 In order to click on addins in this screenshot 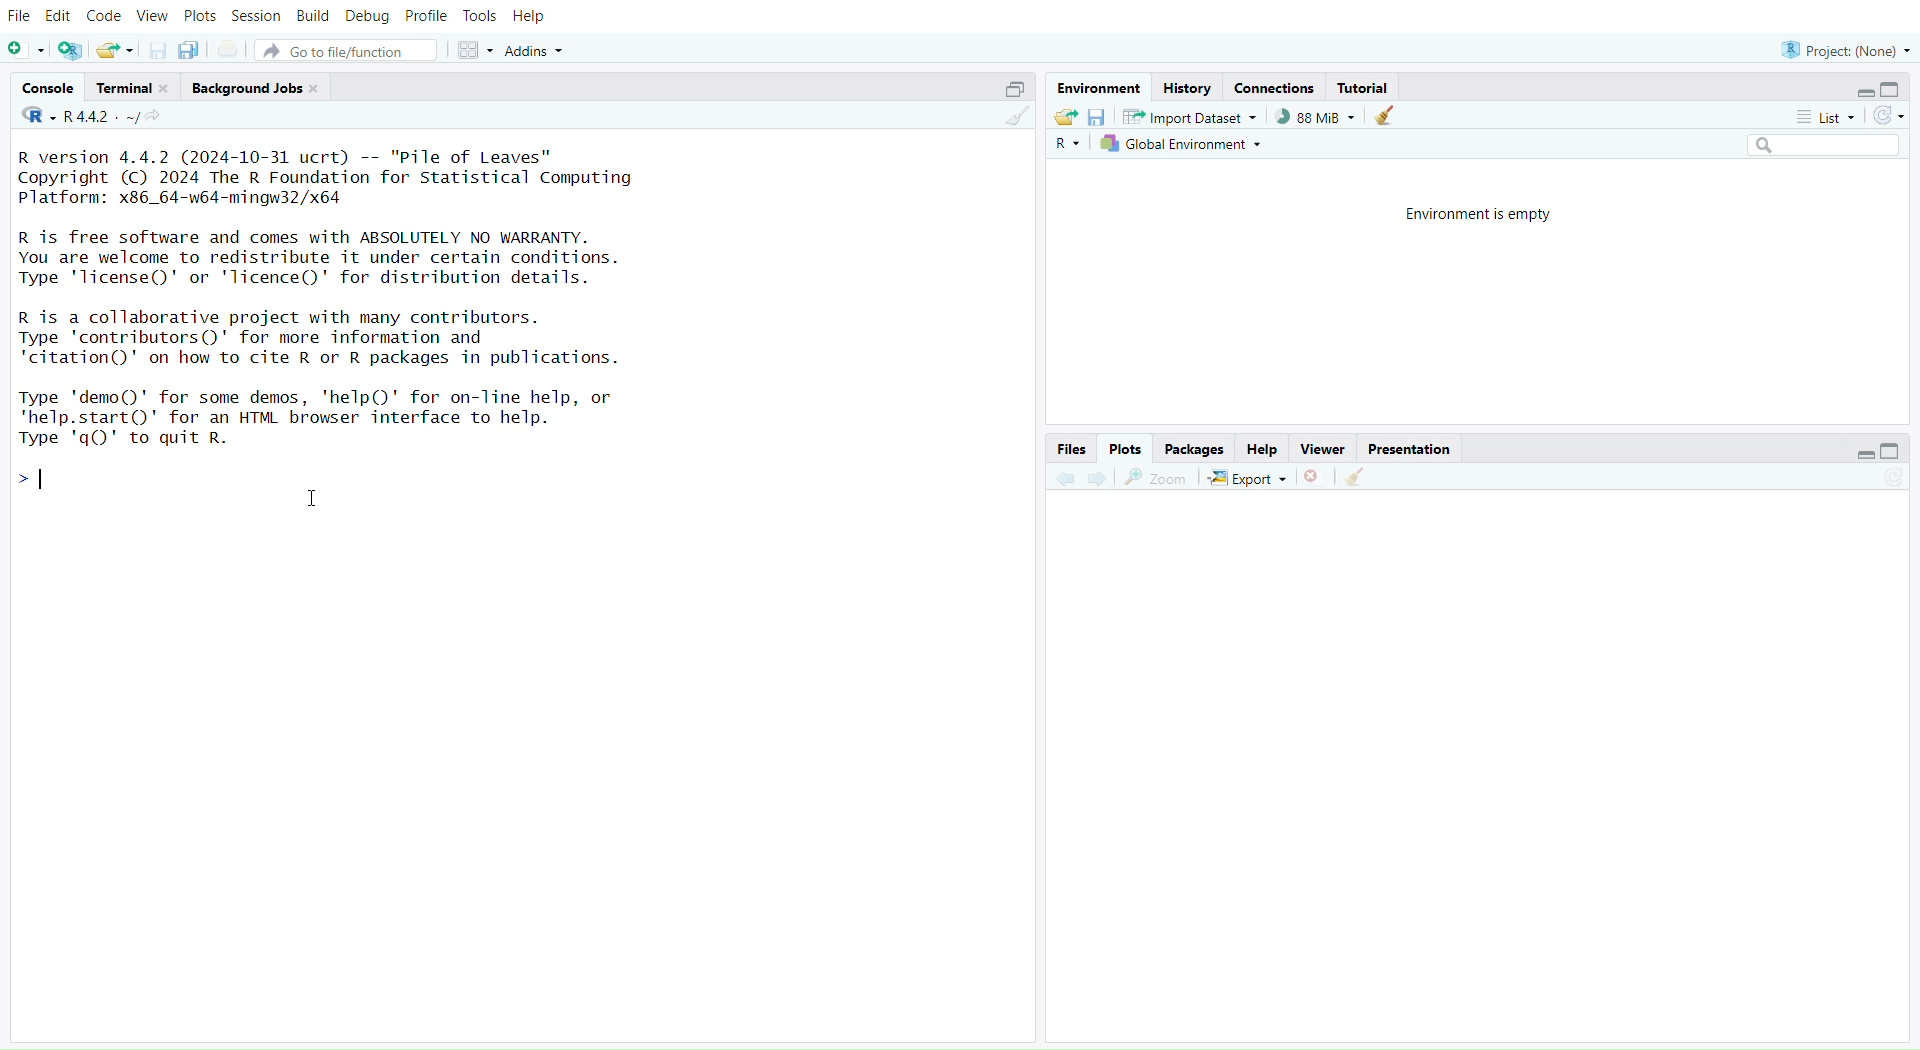, I will do `click(536, 50)`.